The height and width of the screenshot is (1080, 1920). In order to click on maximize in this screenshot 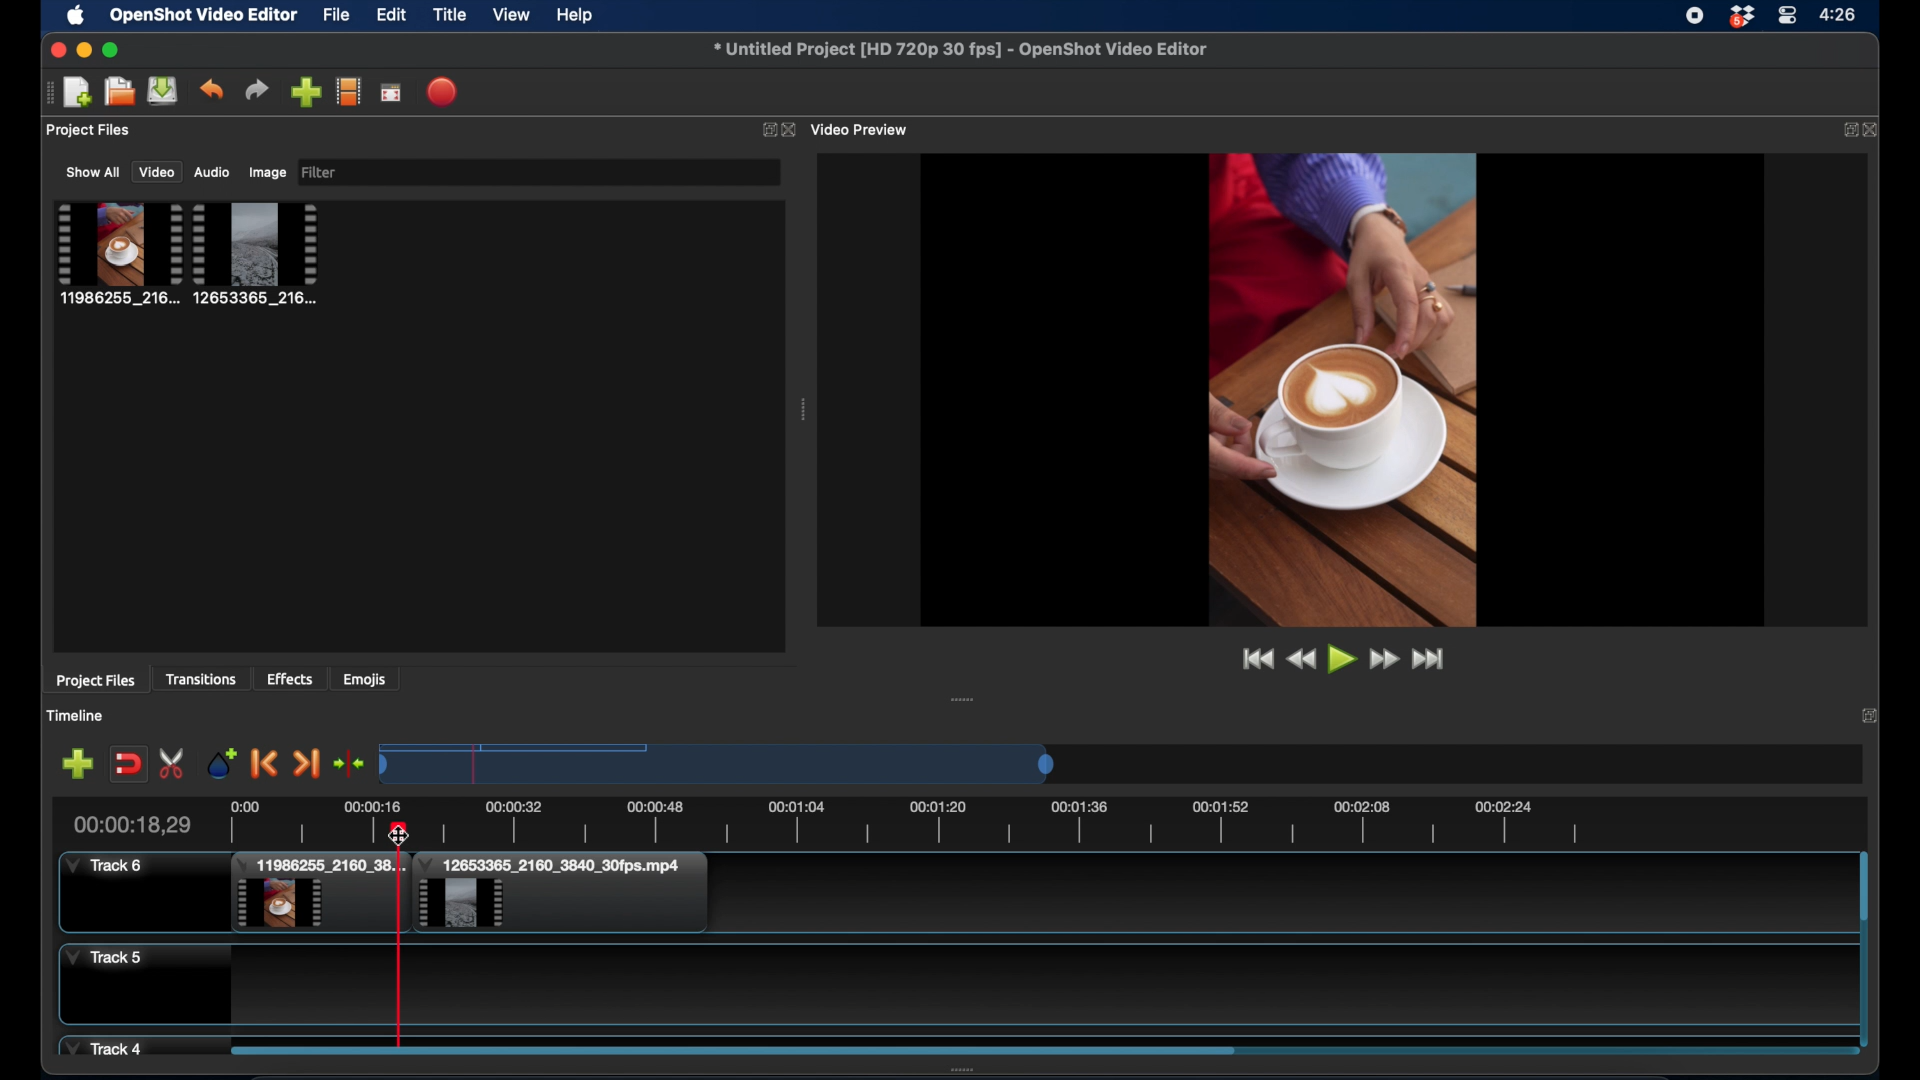, I will do `click(111, 50)`.